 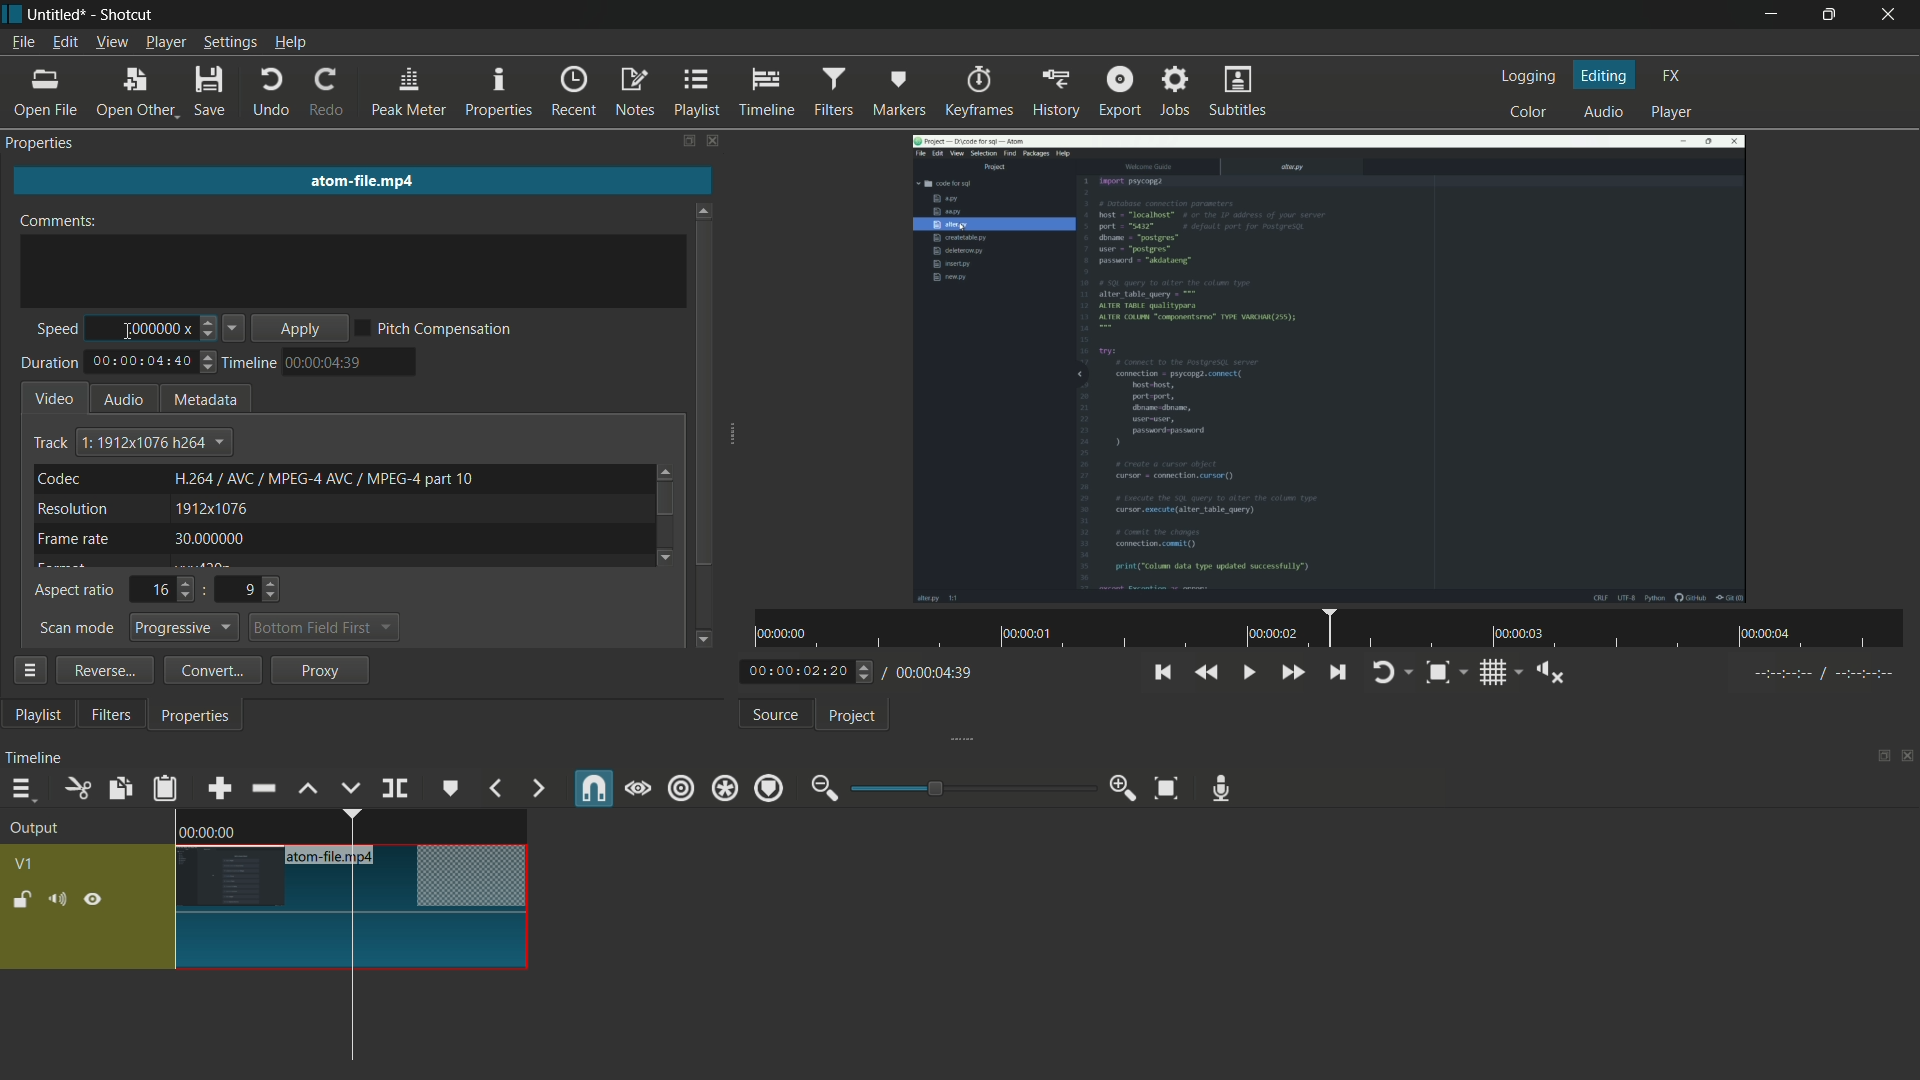 I want to click on ripple, so click(x=681, y=789).